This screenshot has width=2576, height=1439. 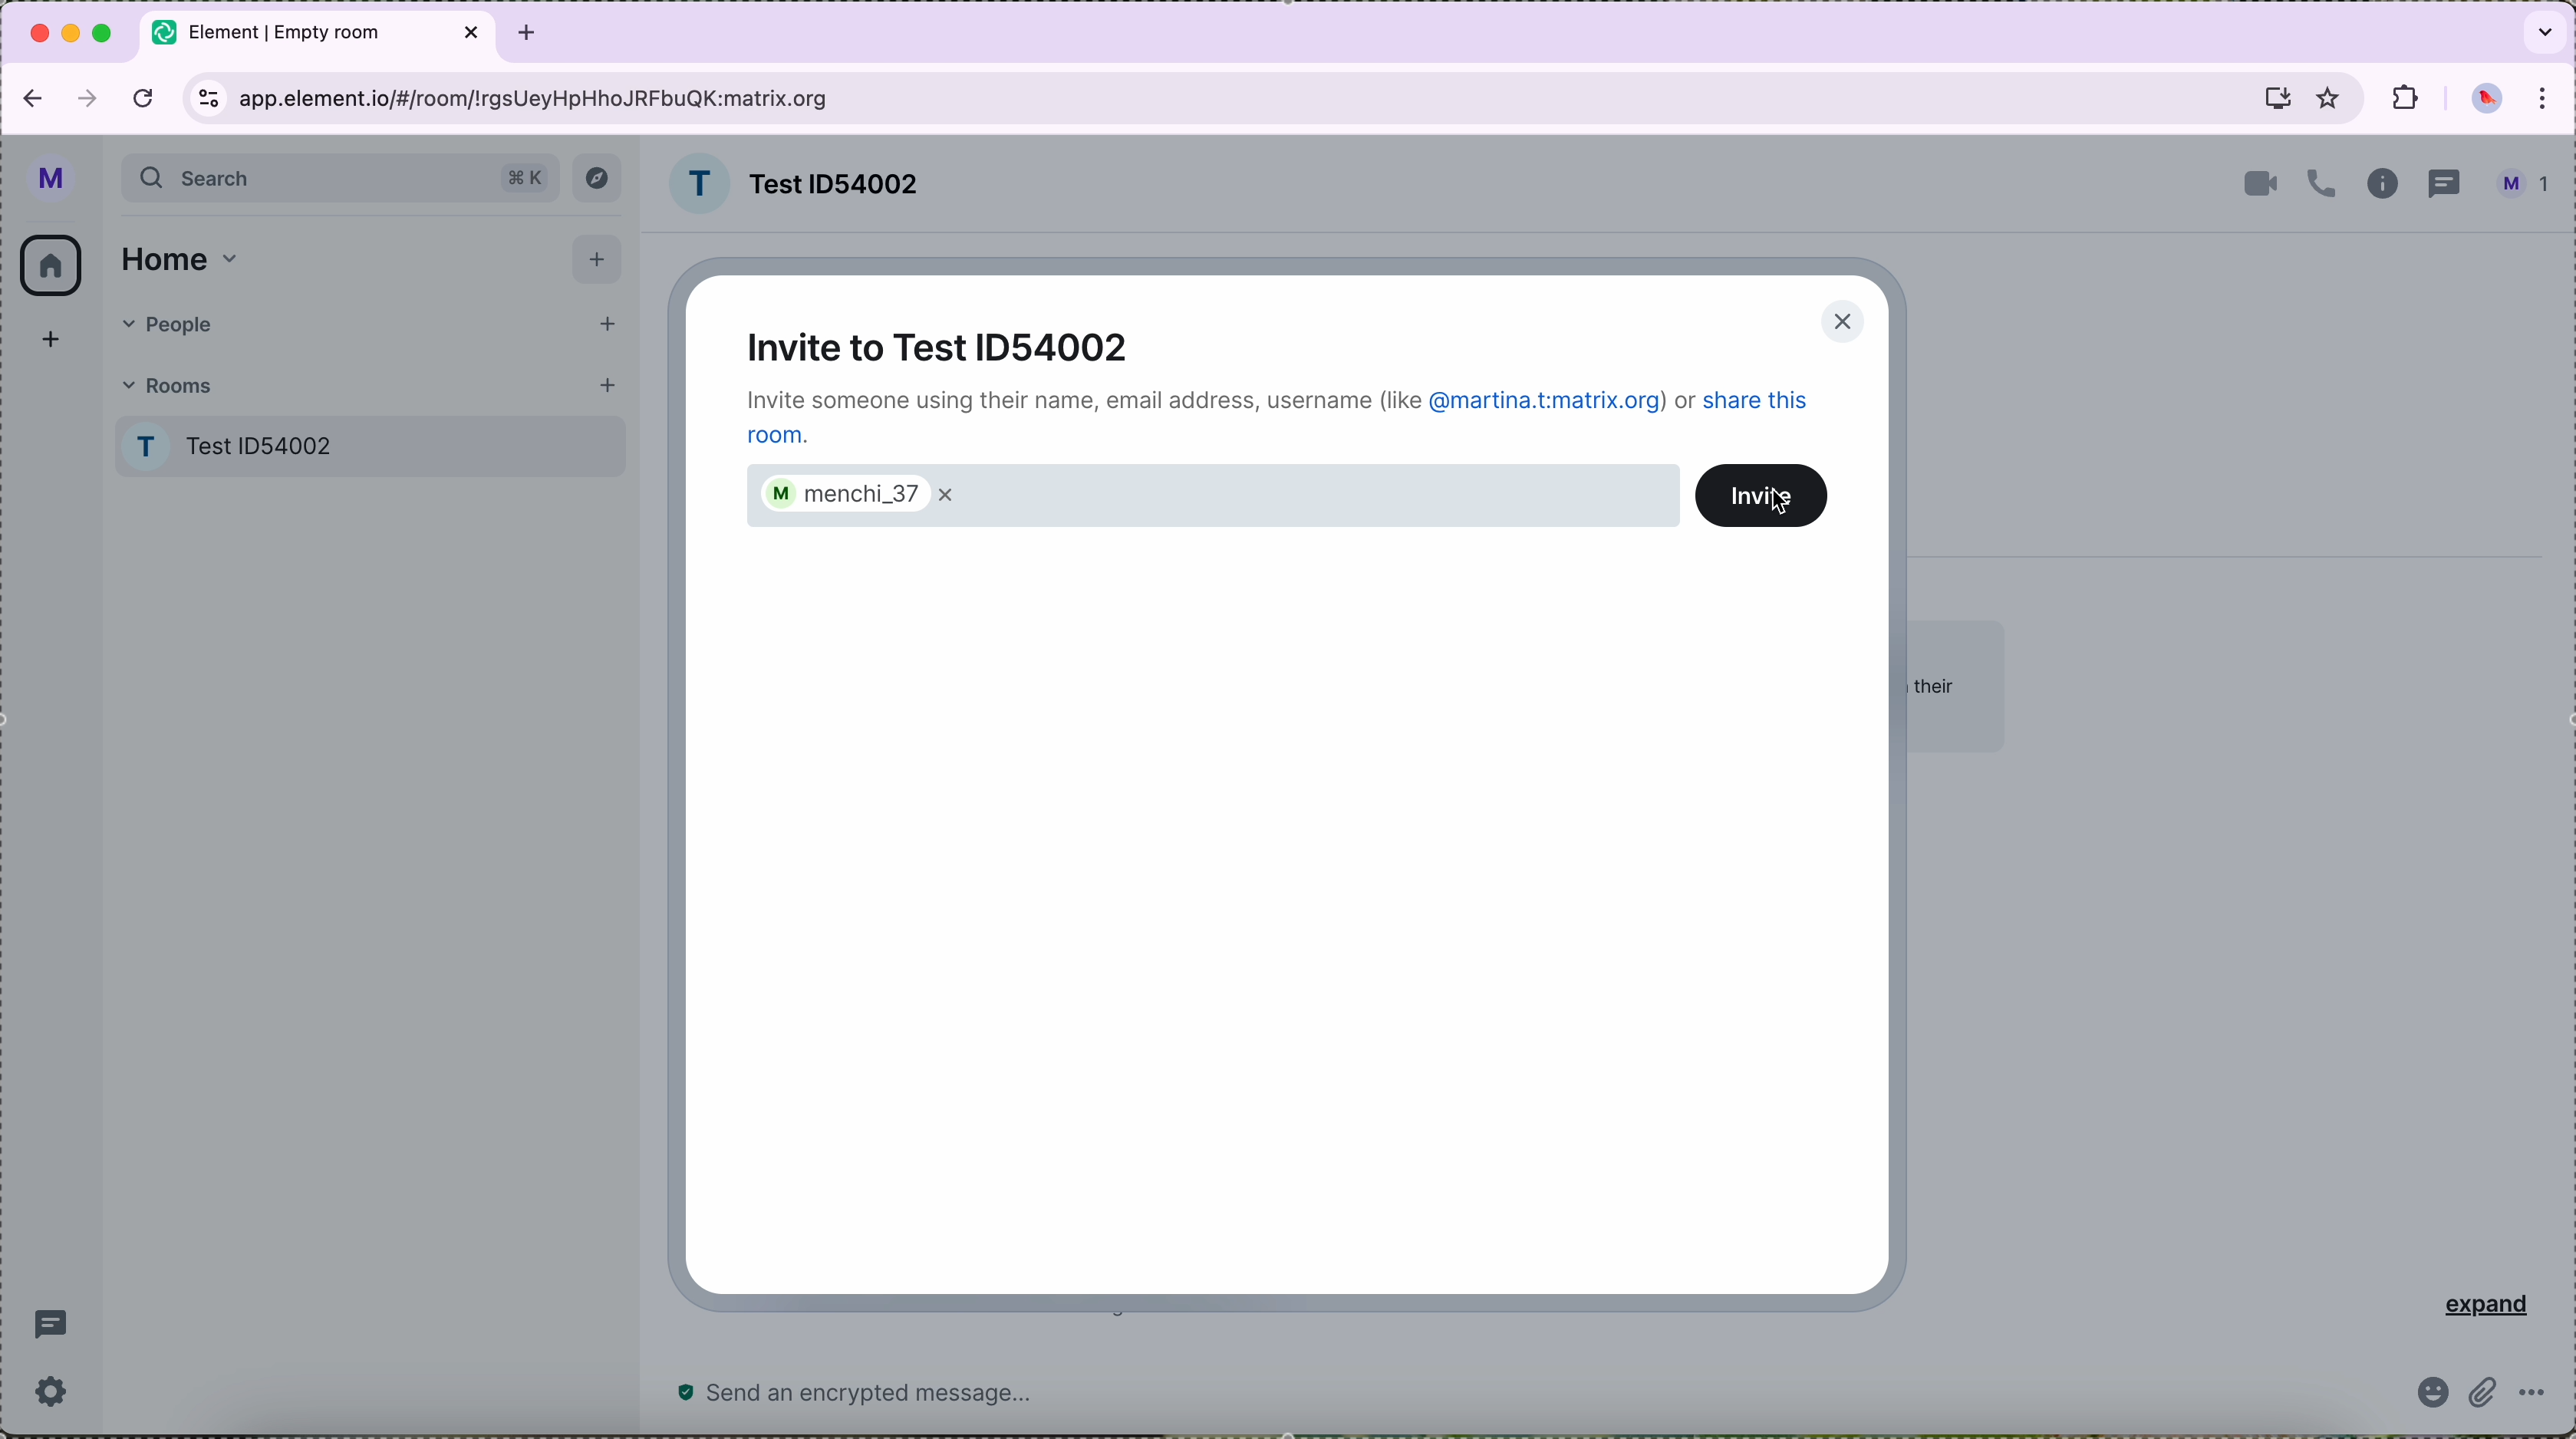 What do you see at coordinates (2273, 103) in the screenshot?
I see `screen` at bounding box center [2273, 103].